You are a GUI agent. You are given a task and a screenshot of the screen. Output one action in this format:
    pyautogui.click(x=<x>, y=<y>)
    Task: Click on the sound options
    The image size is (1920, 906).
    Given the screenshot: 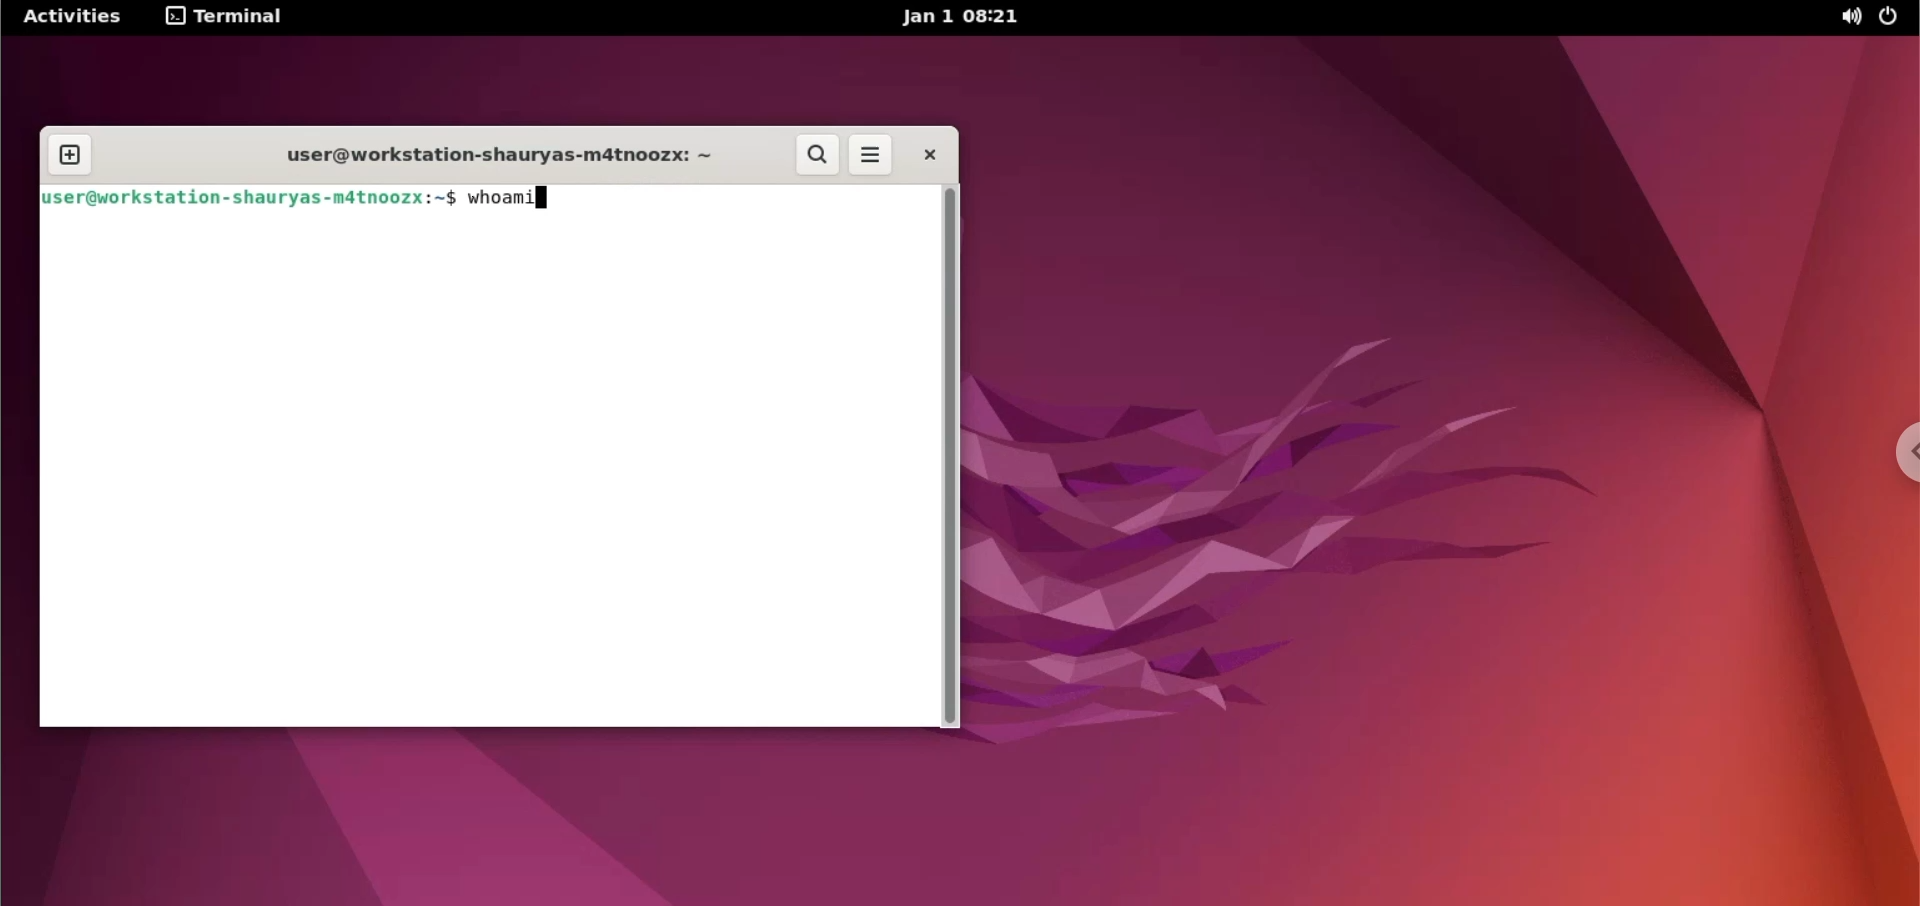 What is the action you would take?
    pyautogui.click(x=1845, y=19)
    